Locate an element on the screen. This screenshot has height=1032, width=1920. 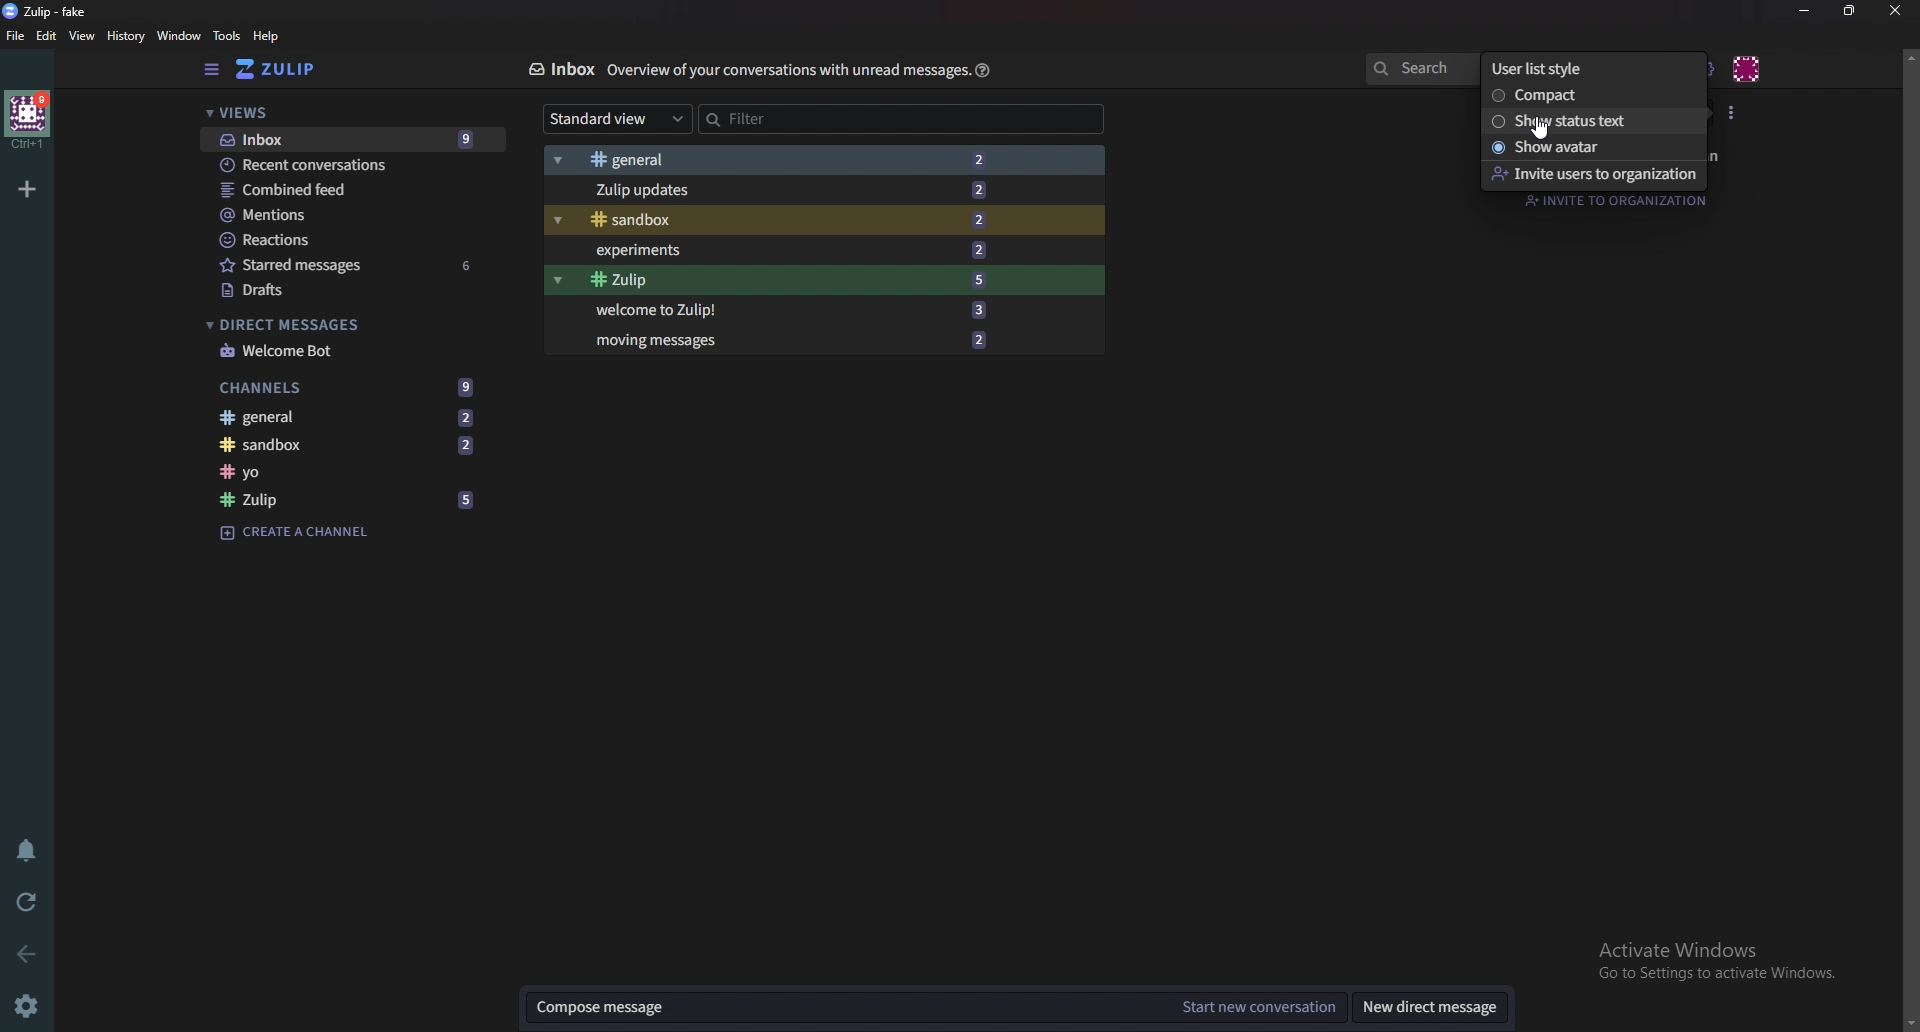
Window is located at coordinates (181, 36).